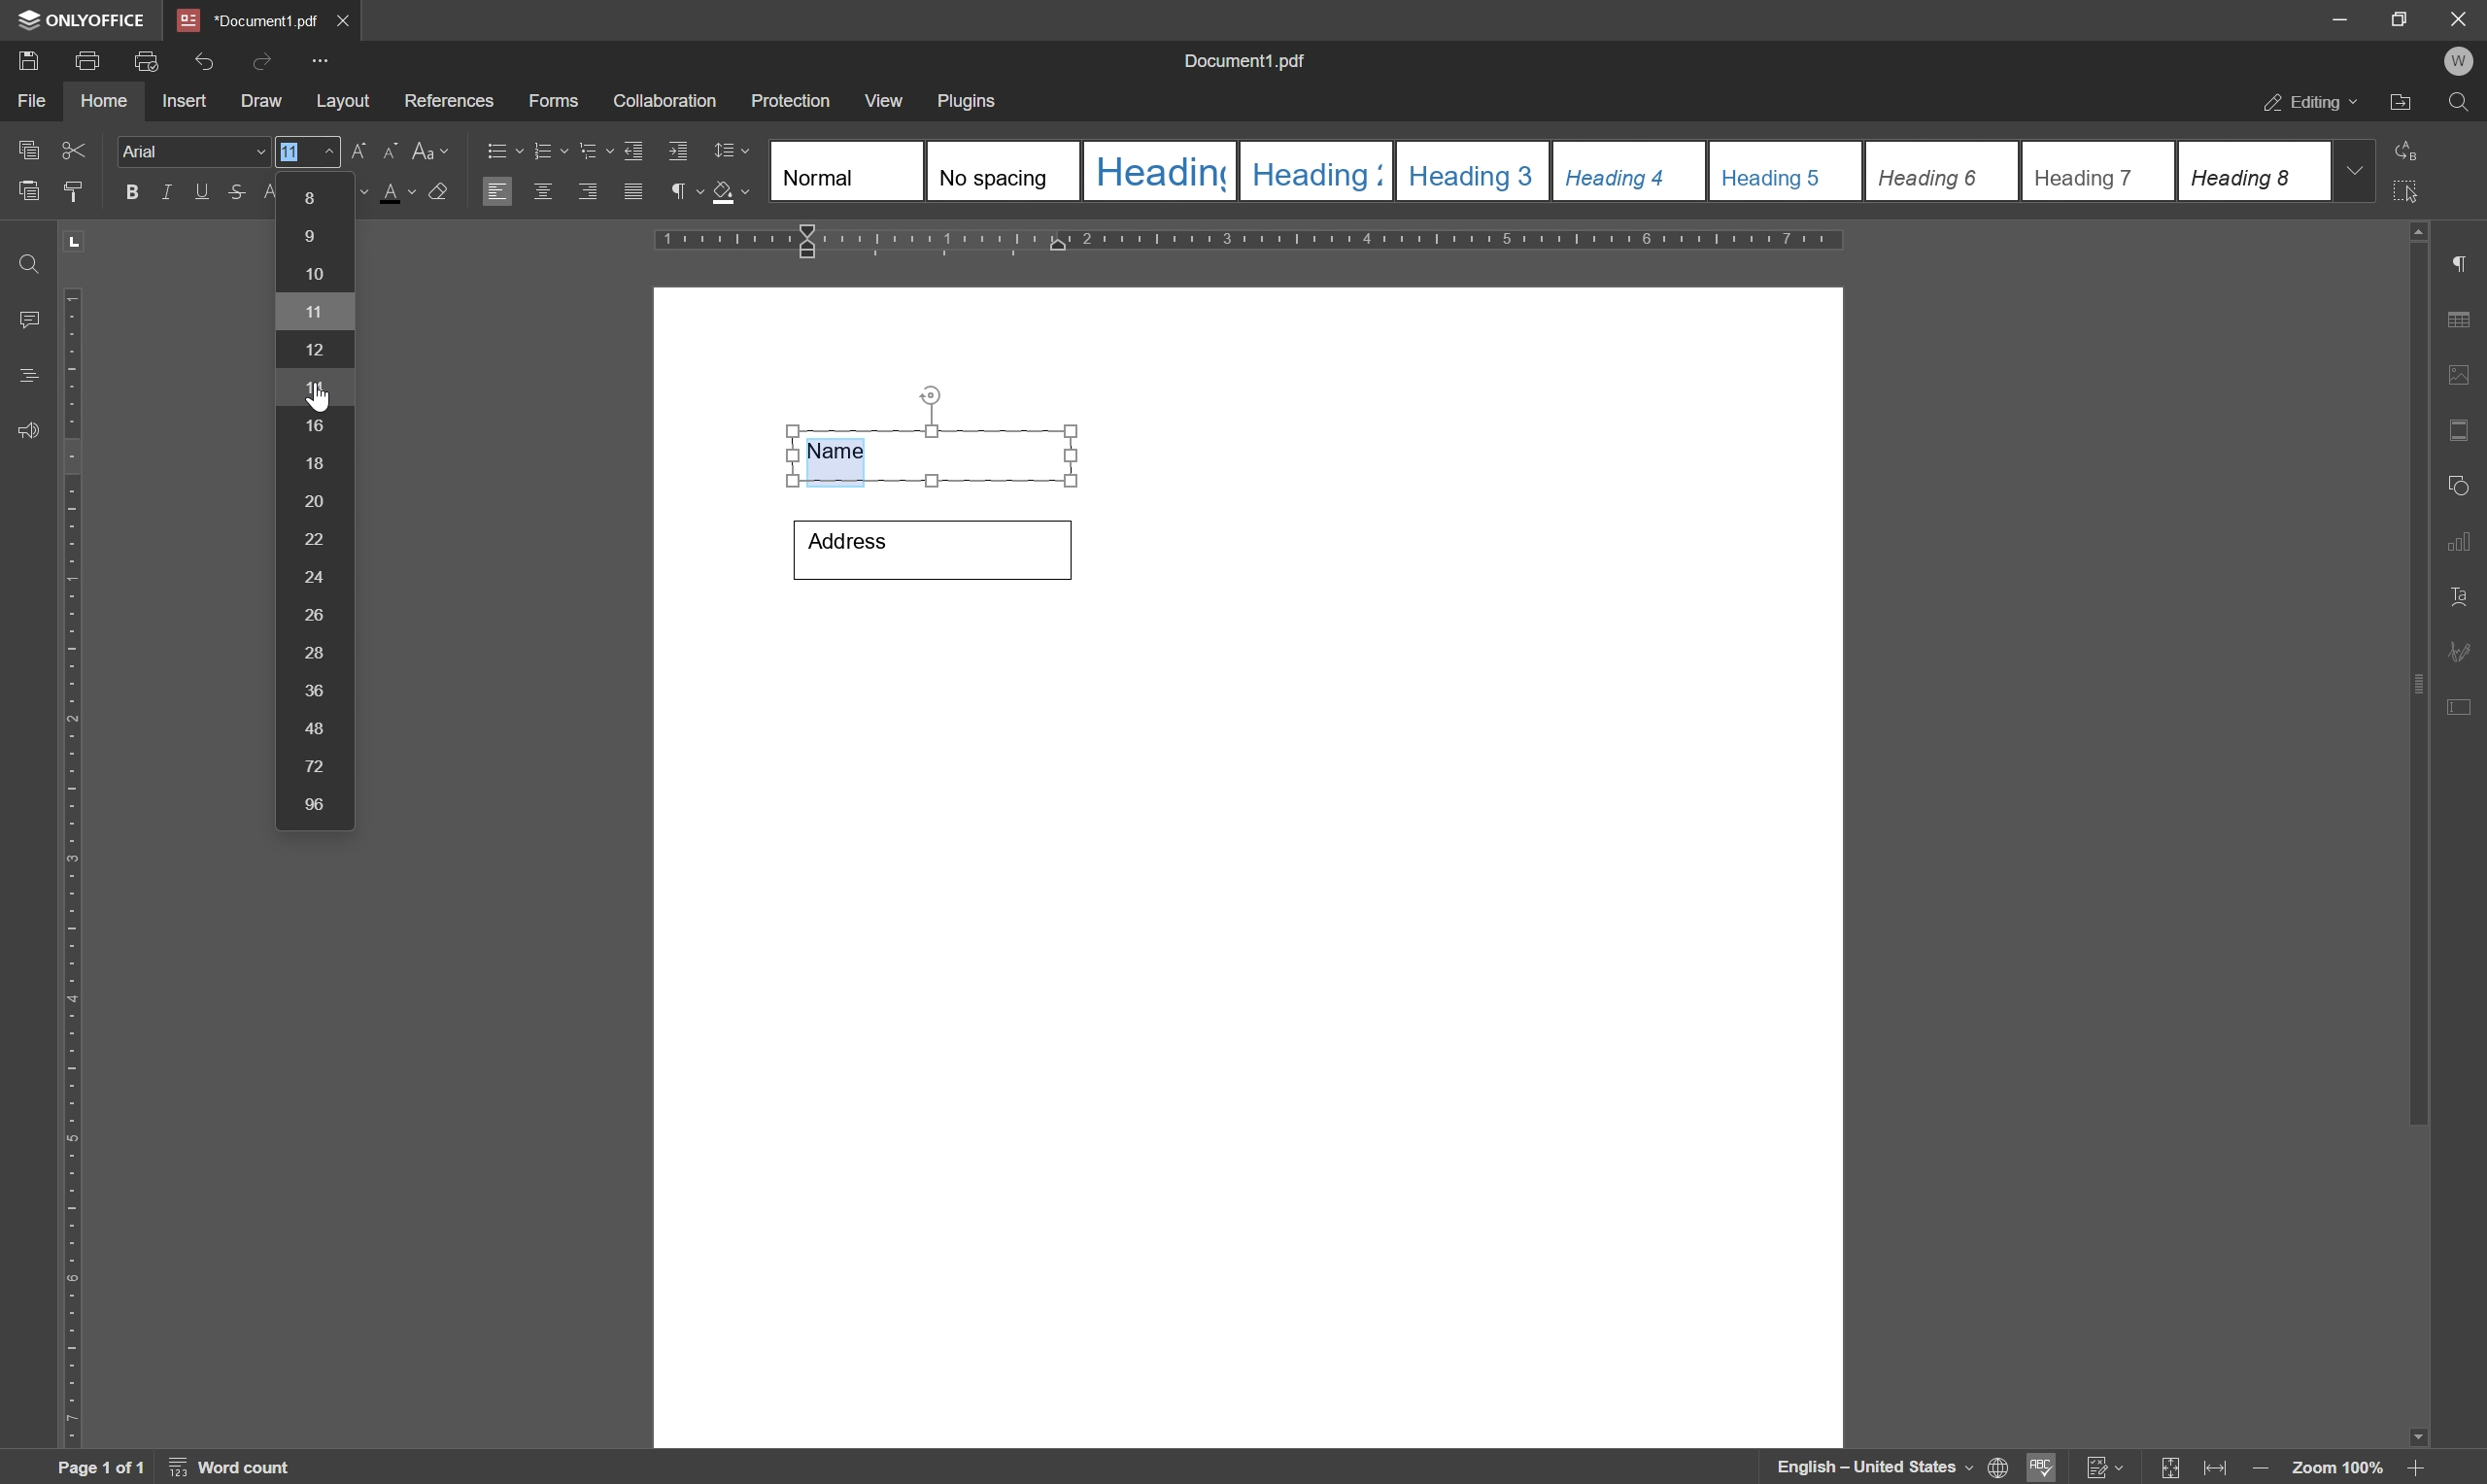 The image size is (2487, 1484). Describe the element at coordinates (100, 1468) in the screenshot. I see `page 1 of 1` at that location.